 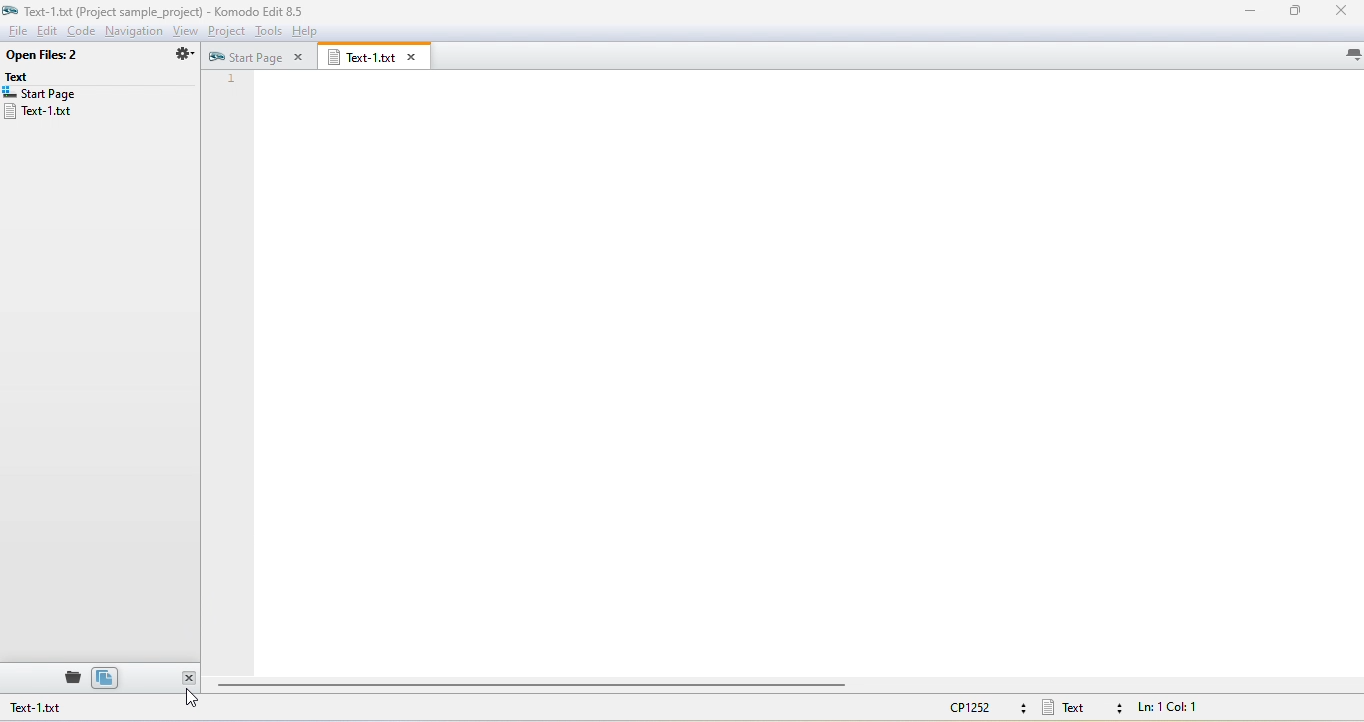 I want to click on start page, so click(x=243, y=56).